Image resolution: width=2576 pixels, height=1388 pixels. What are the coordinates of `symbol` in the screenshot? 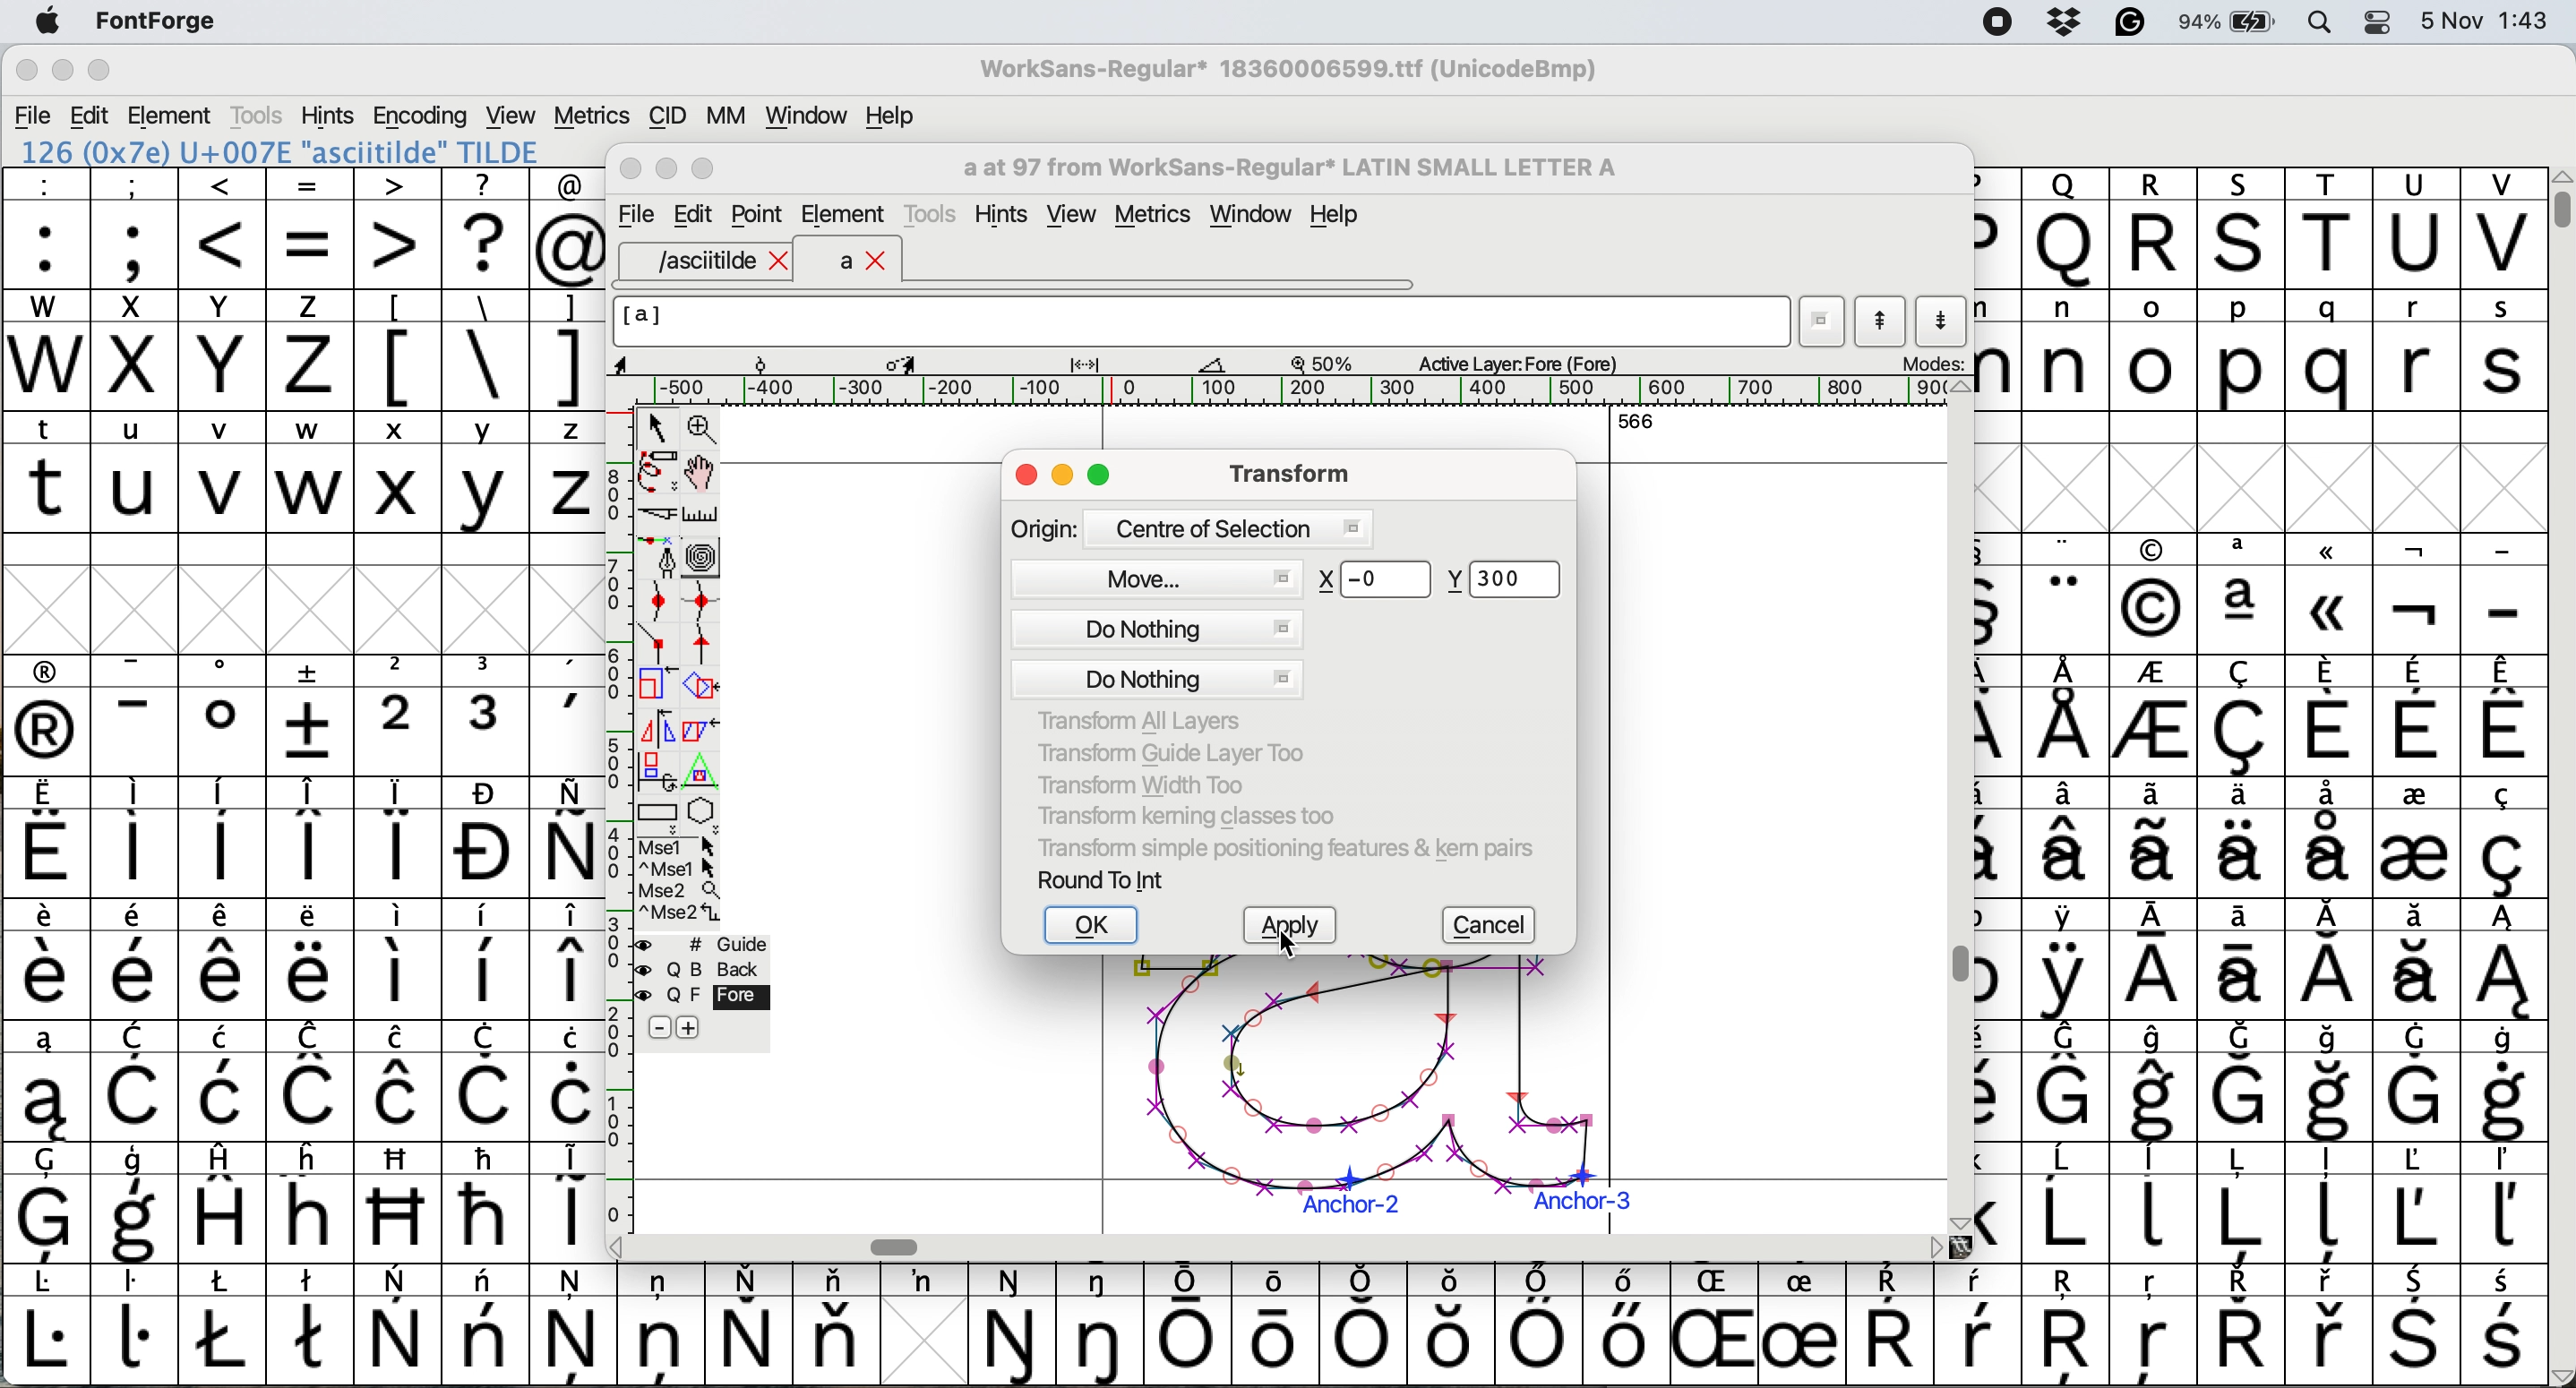 It's located at (2157, 1082).